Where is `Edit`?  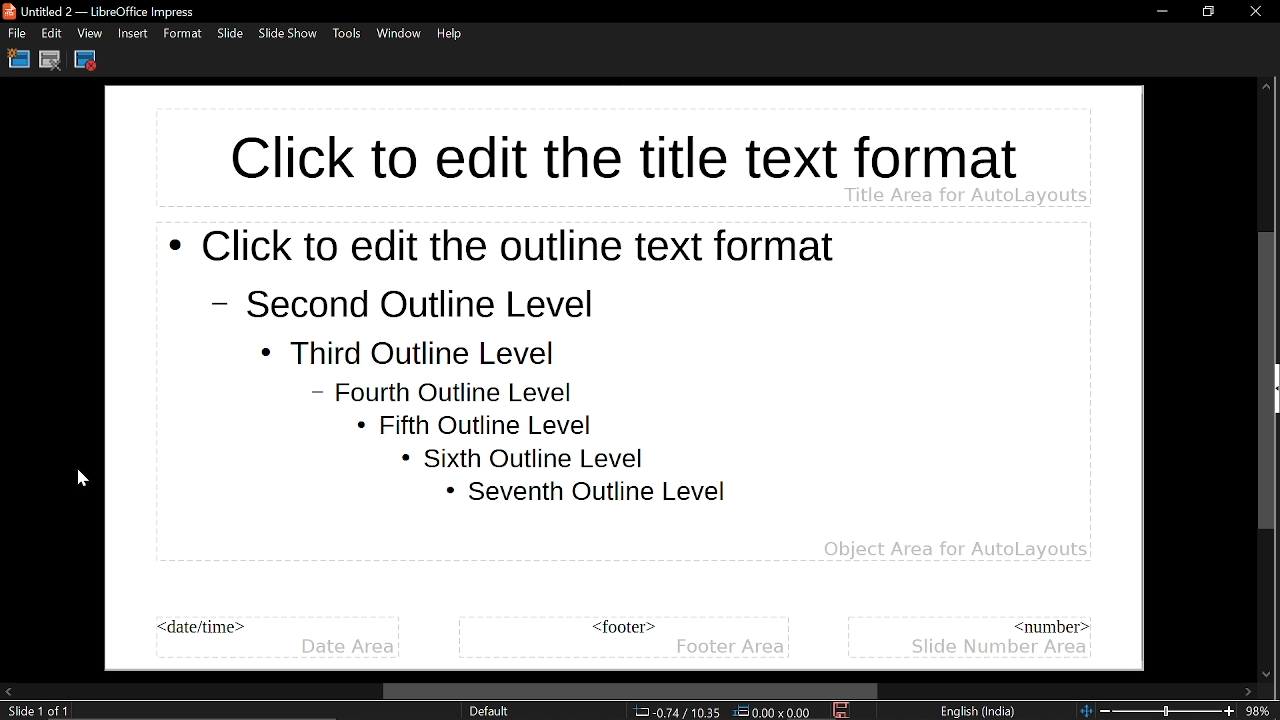 Edit is located at coordinates (52, 34).